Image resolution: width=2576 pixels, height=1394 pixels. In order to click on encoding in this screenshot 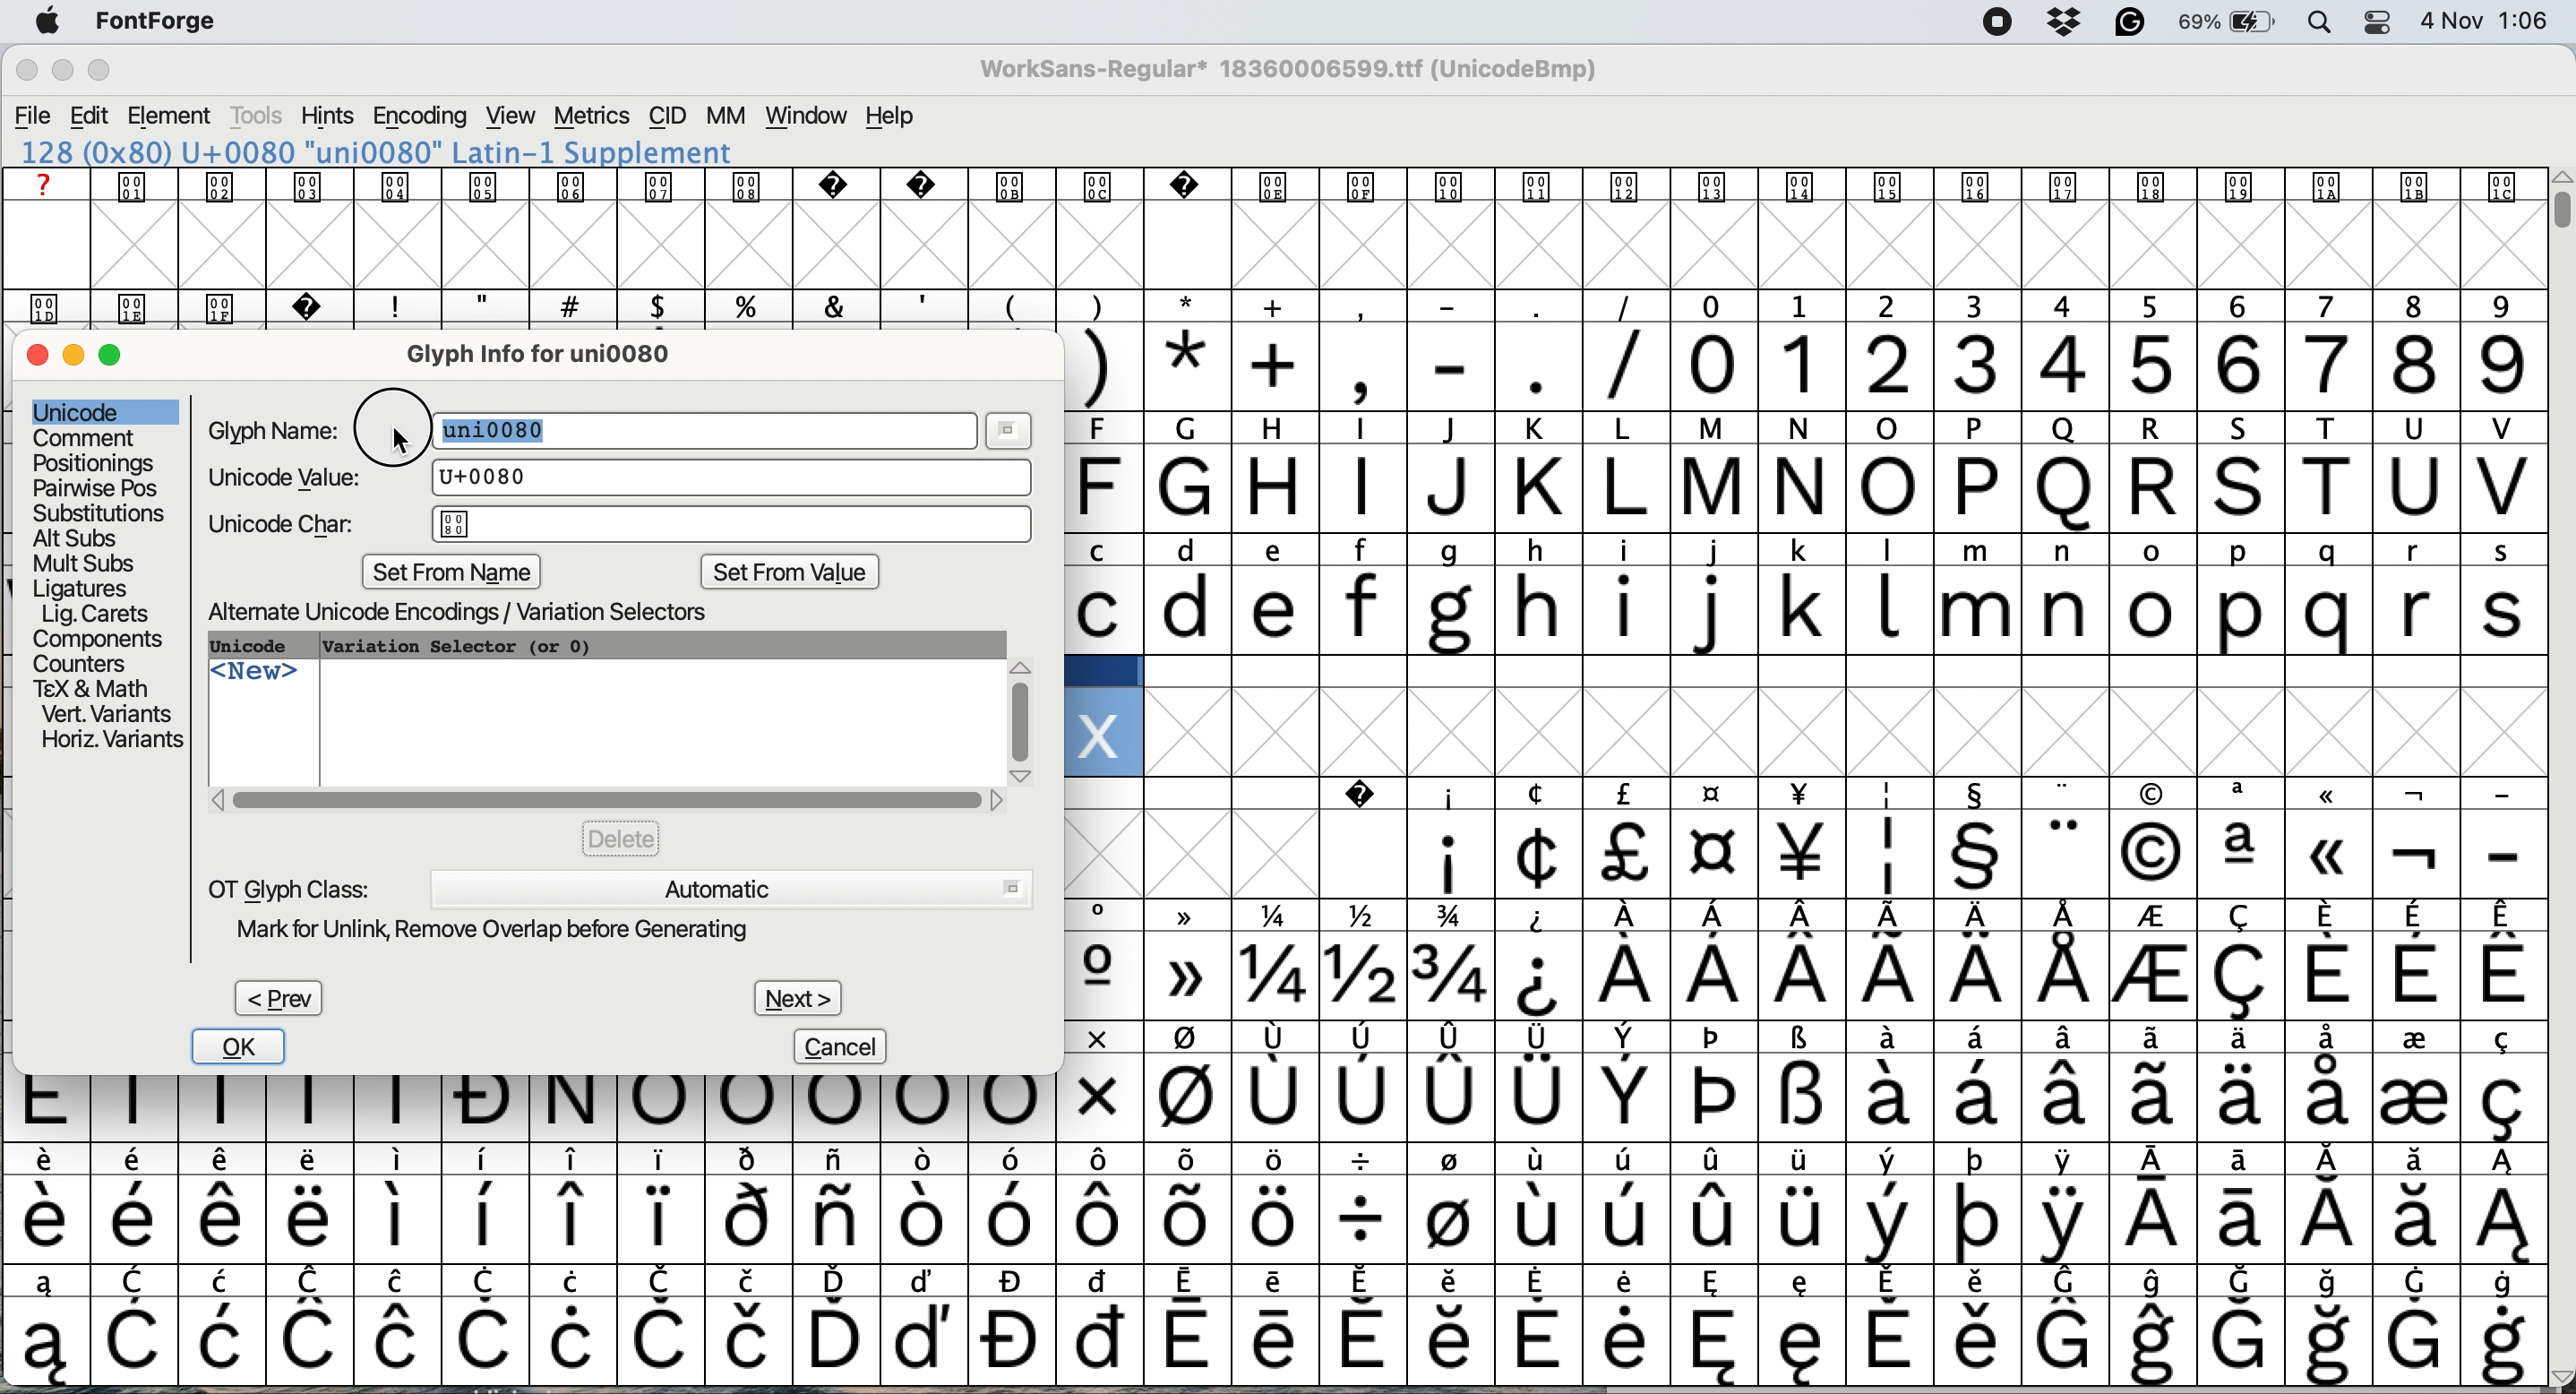, I will do `click(419, 116)`.